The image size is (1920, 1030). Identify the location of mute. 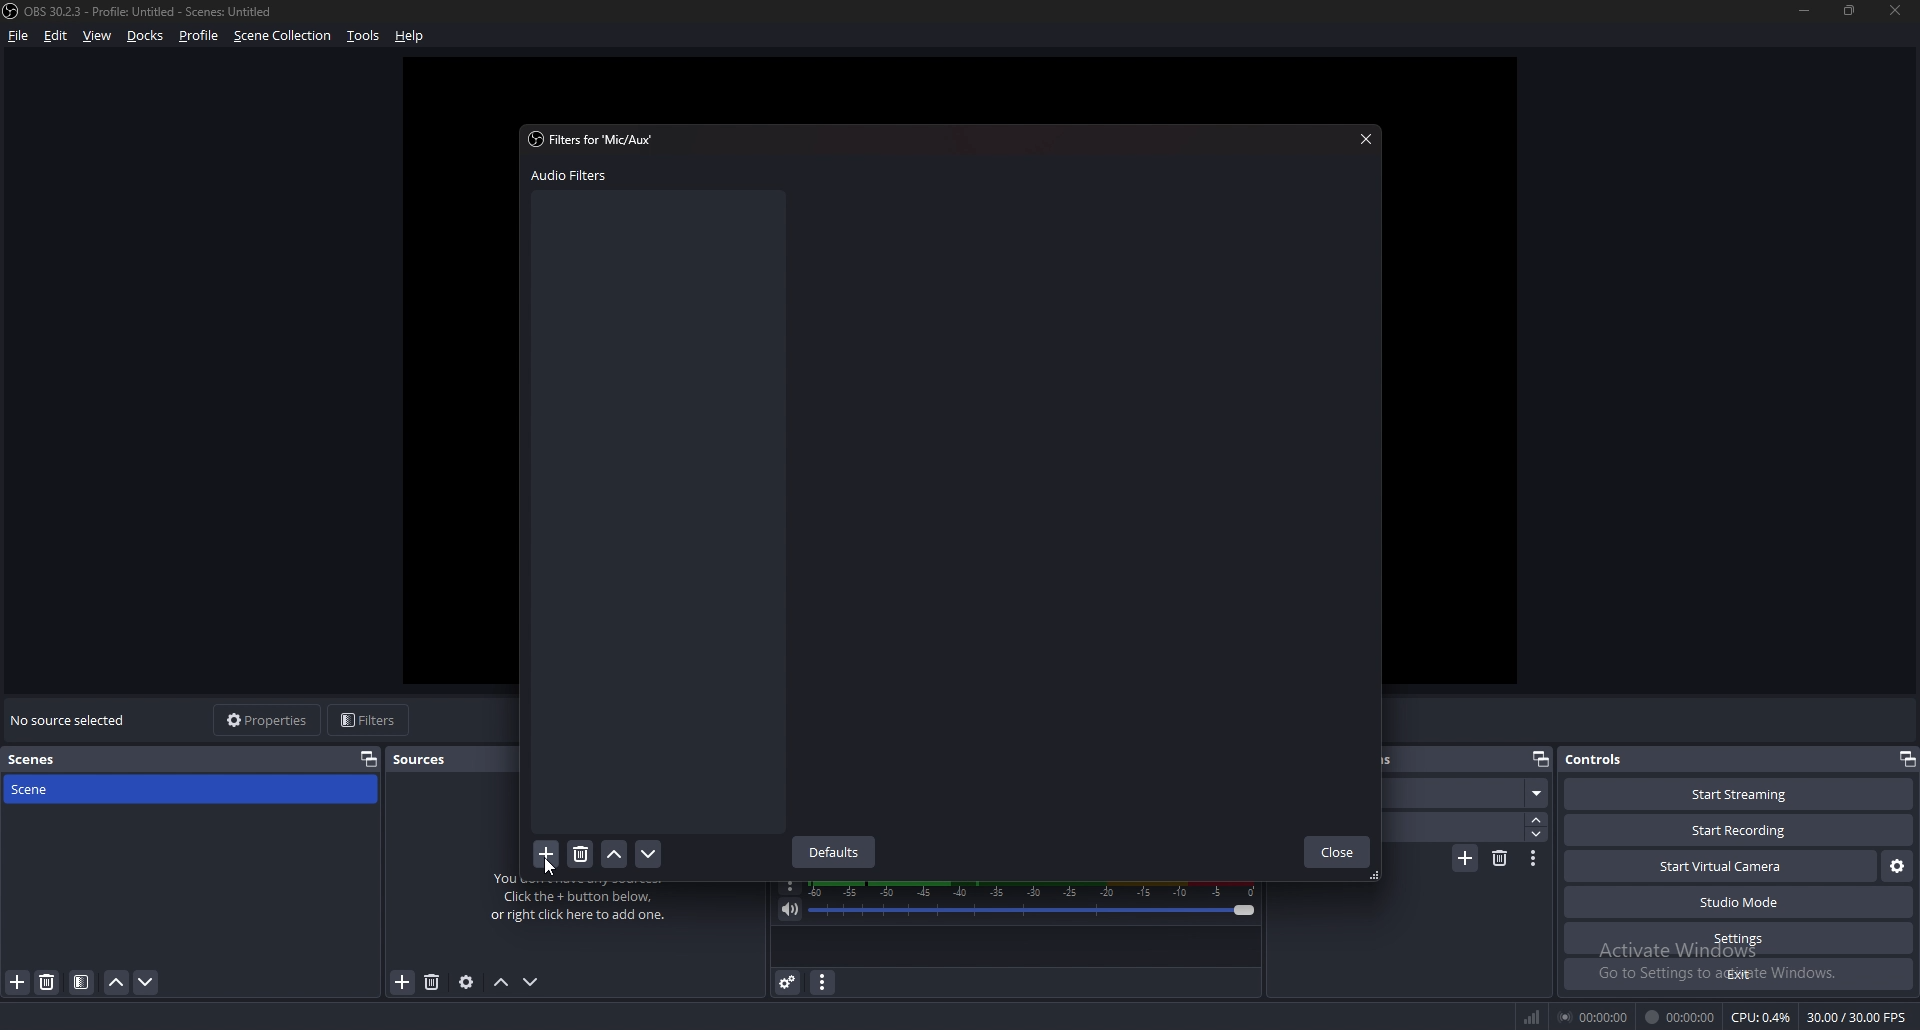
(790, 910).